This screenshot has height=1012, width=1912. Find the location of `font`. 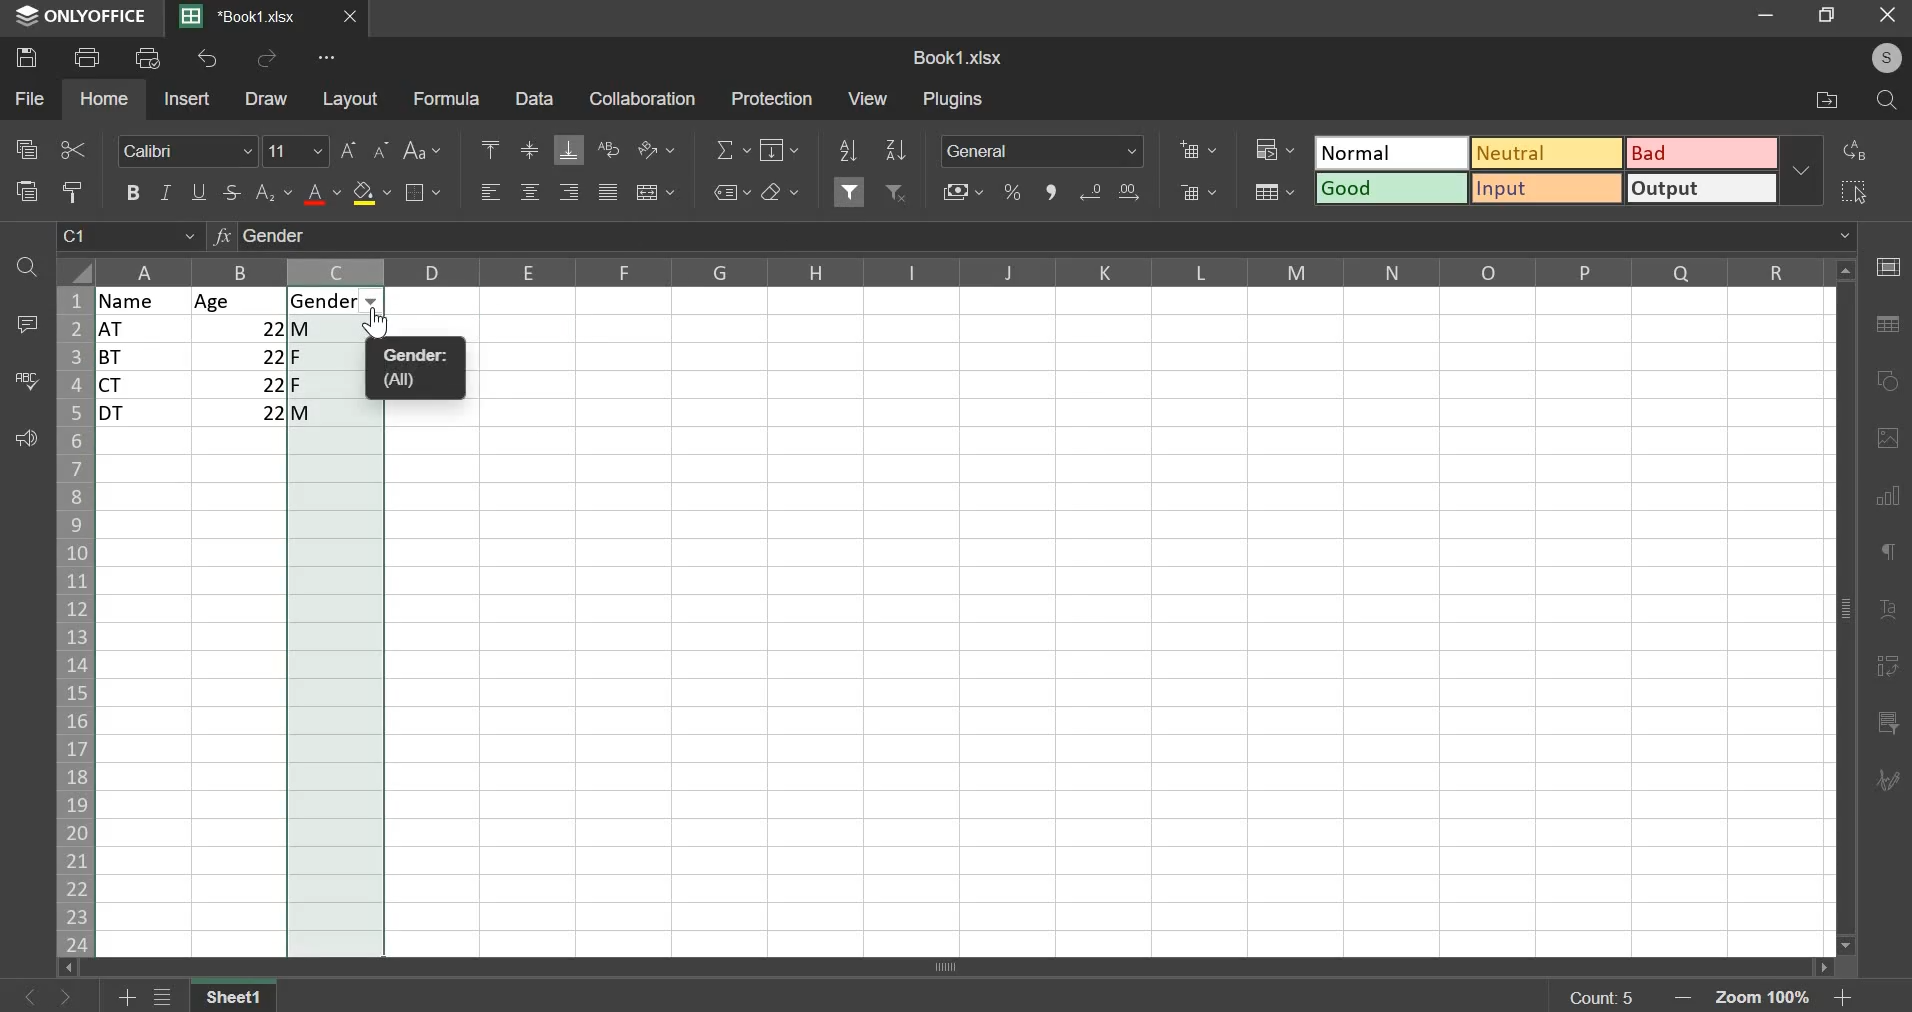

font is located at coordinates (189, 151).